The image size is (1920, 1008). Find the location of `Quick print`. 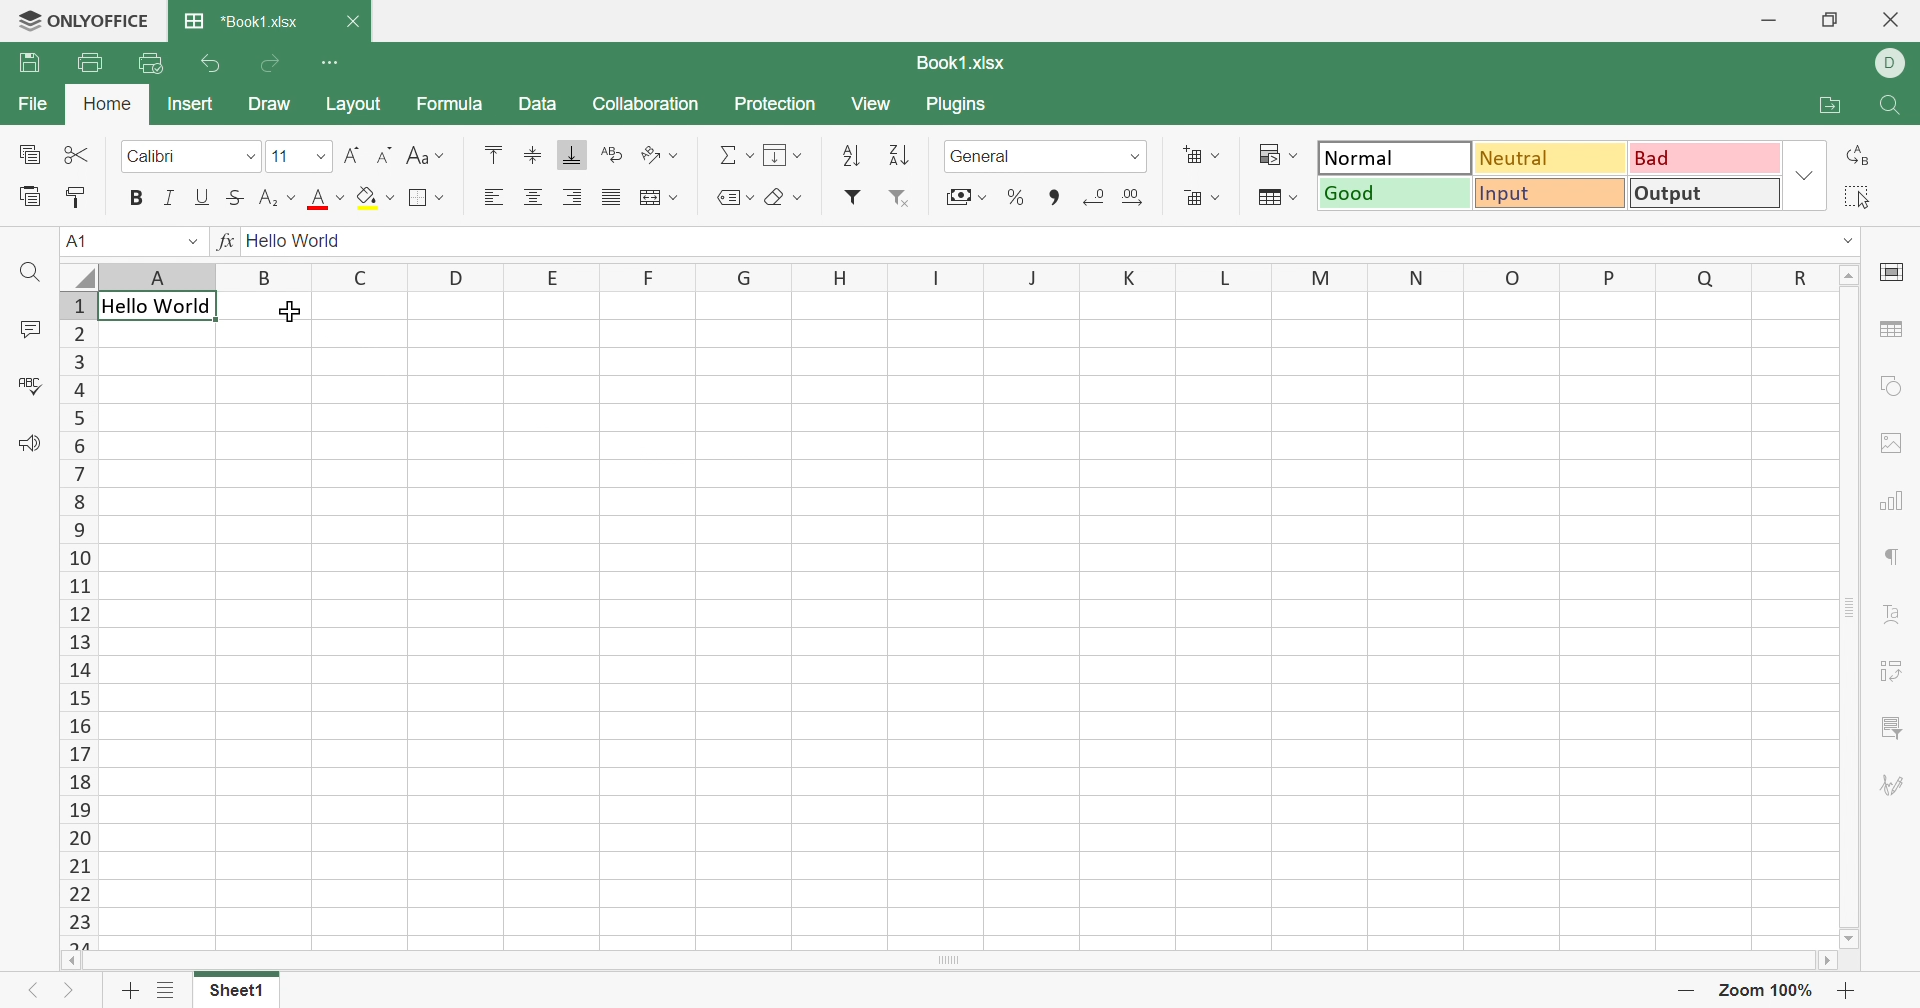

Quick print is located at coordinates (154, 63).